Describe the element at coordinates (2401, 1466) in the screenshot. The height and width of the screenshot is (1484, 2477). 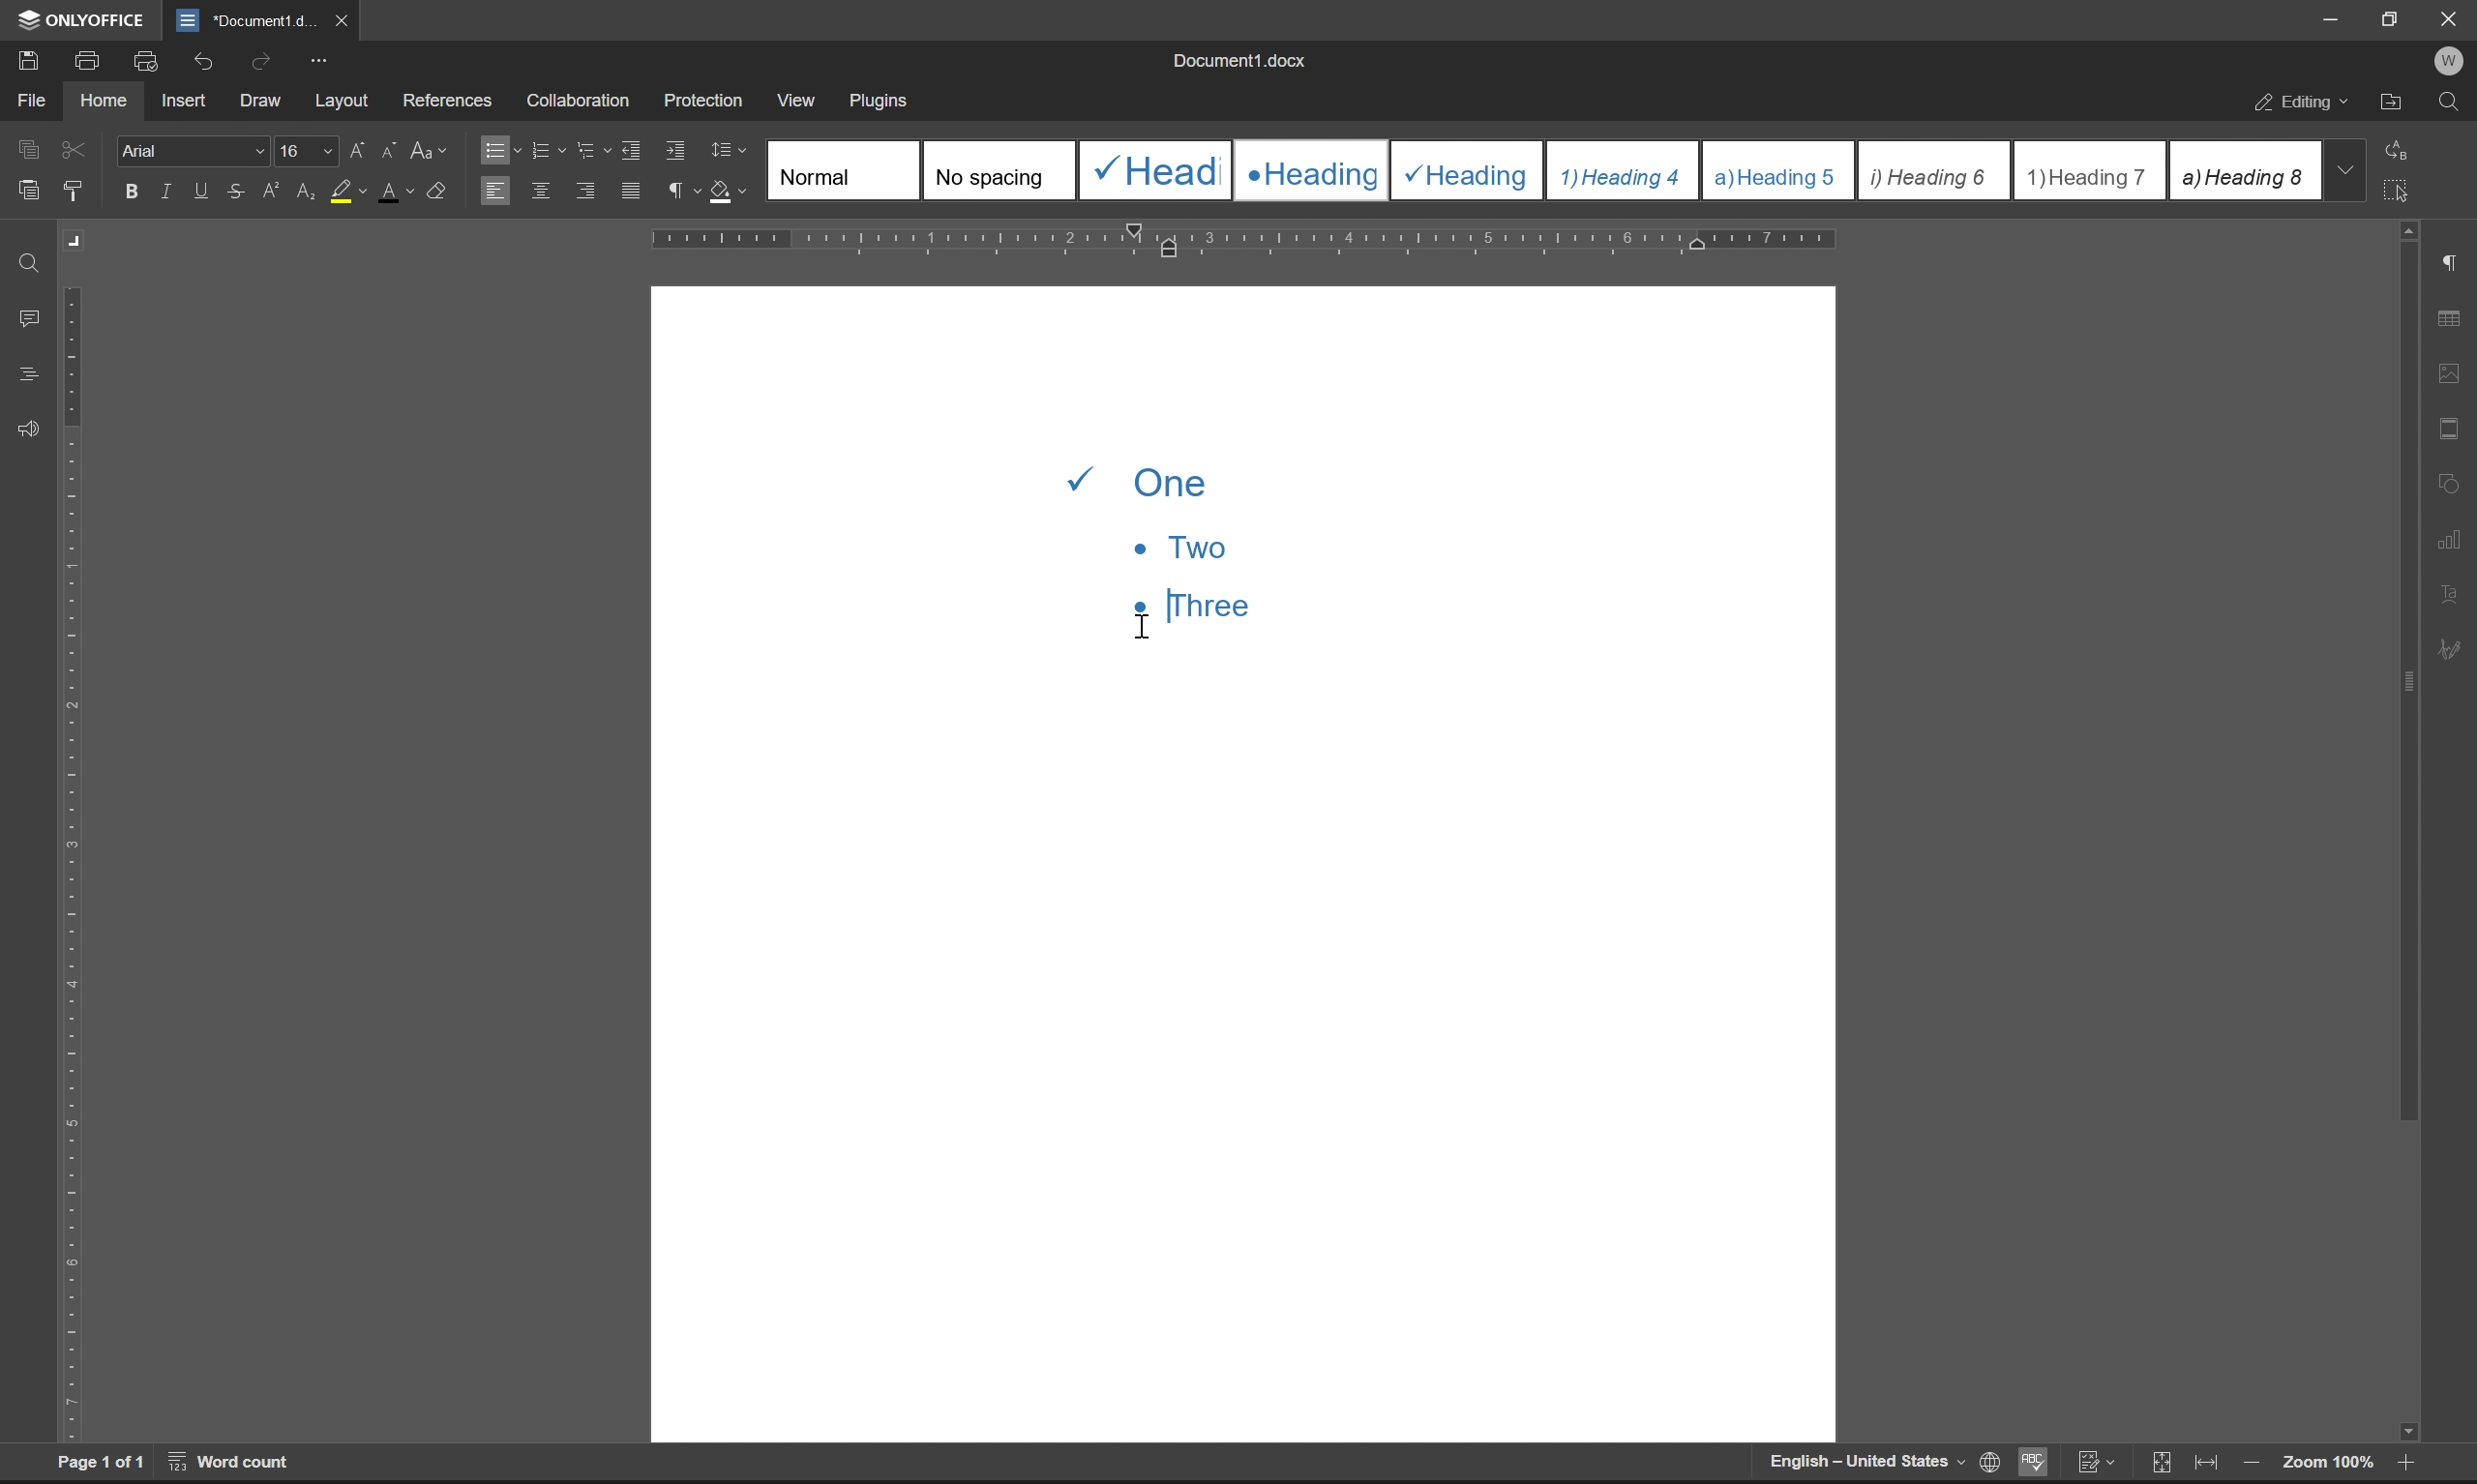
I see `zoom in` at that location.